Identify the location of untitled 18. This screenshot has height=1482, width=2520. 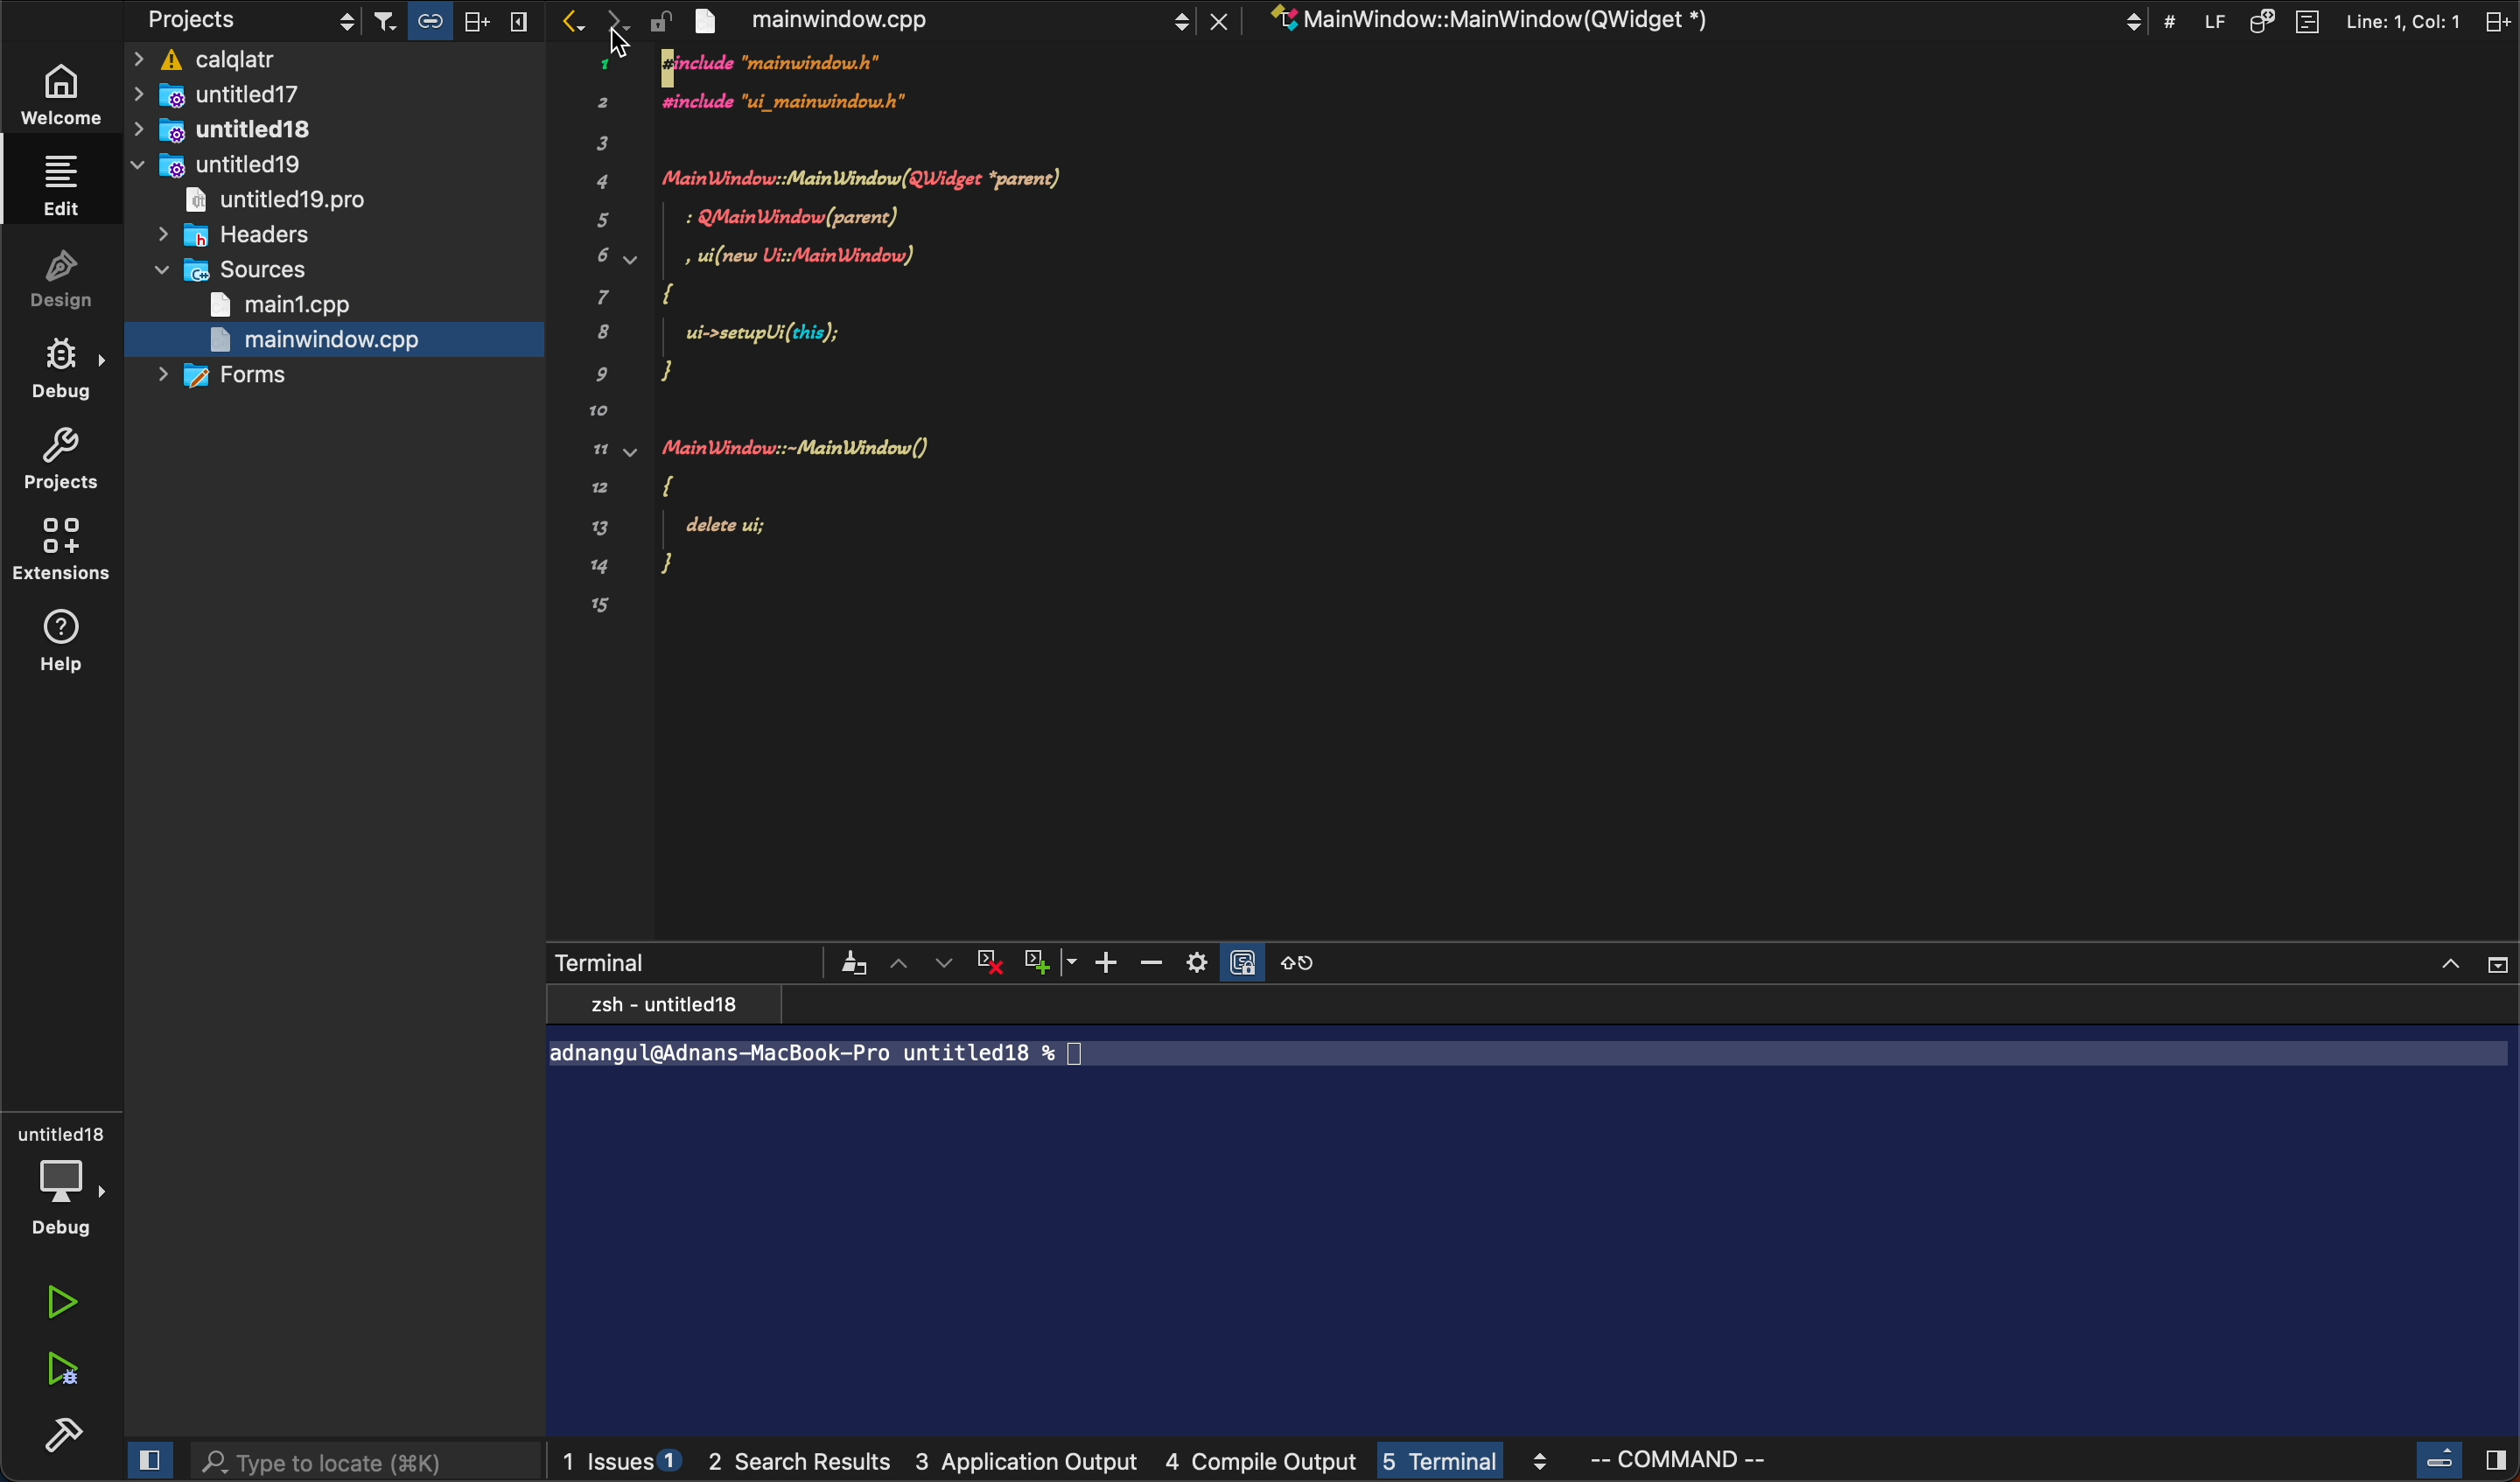
(238, 130).